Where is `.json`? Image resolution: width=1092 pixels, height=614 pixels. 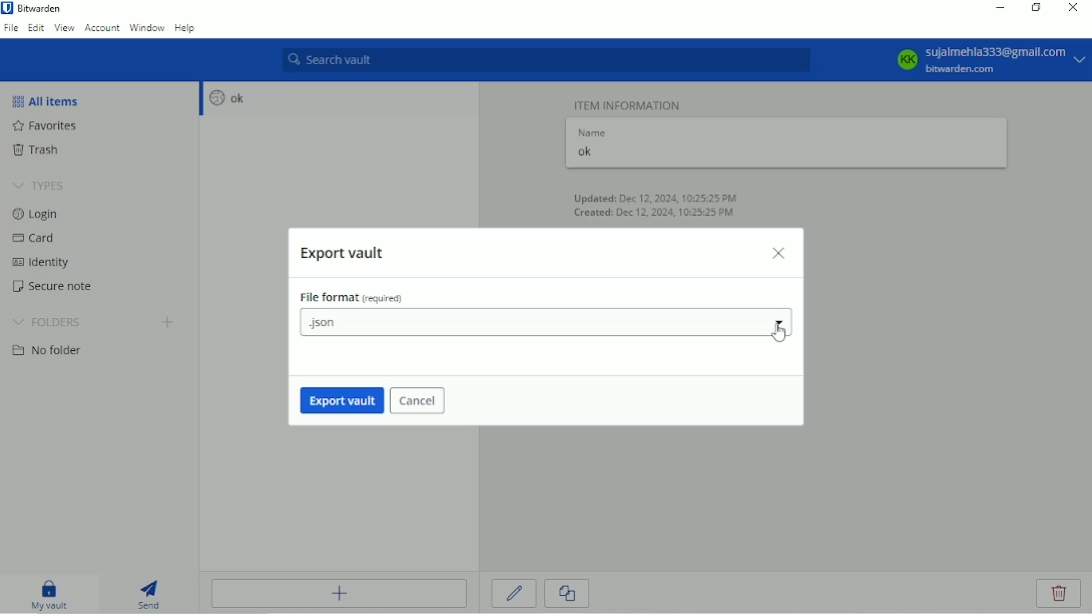 .json is located at coordinates (546, 323).